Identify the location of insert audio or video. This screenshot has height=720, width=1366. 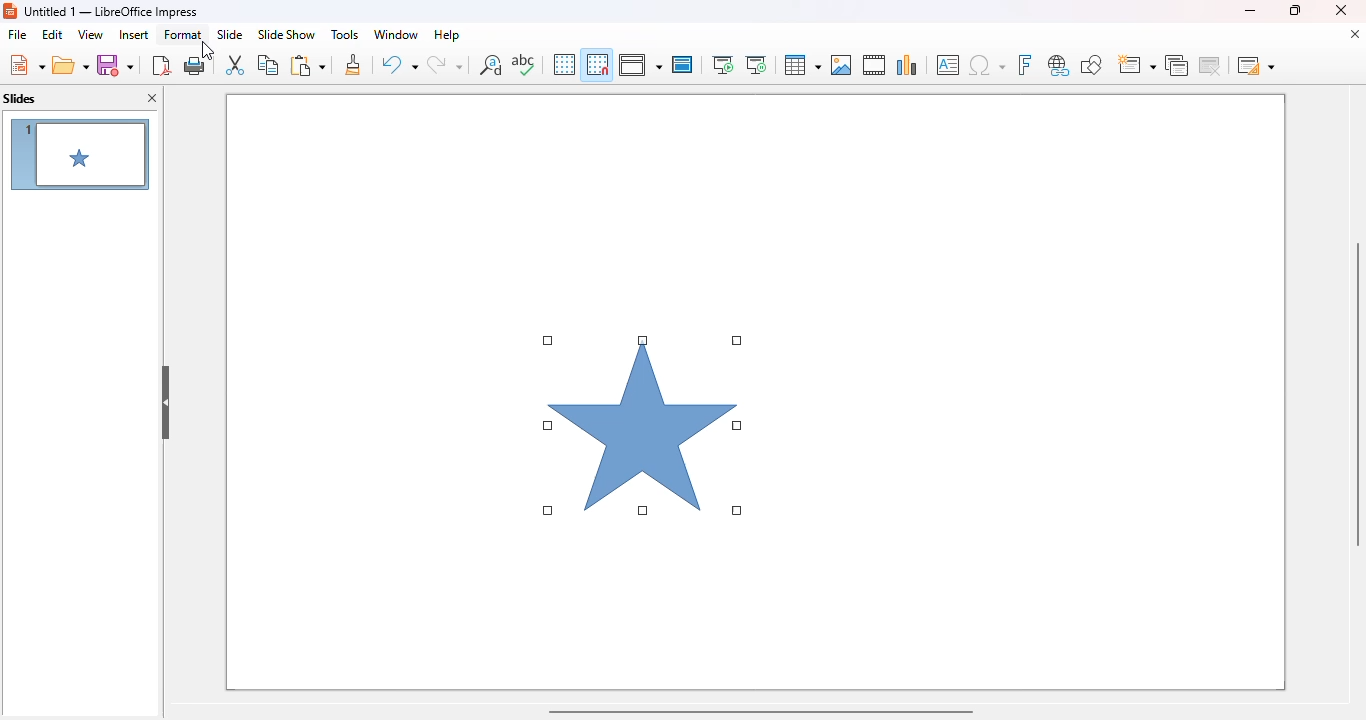
(874, 64).